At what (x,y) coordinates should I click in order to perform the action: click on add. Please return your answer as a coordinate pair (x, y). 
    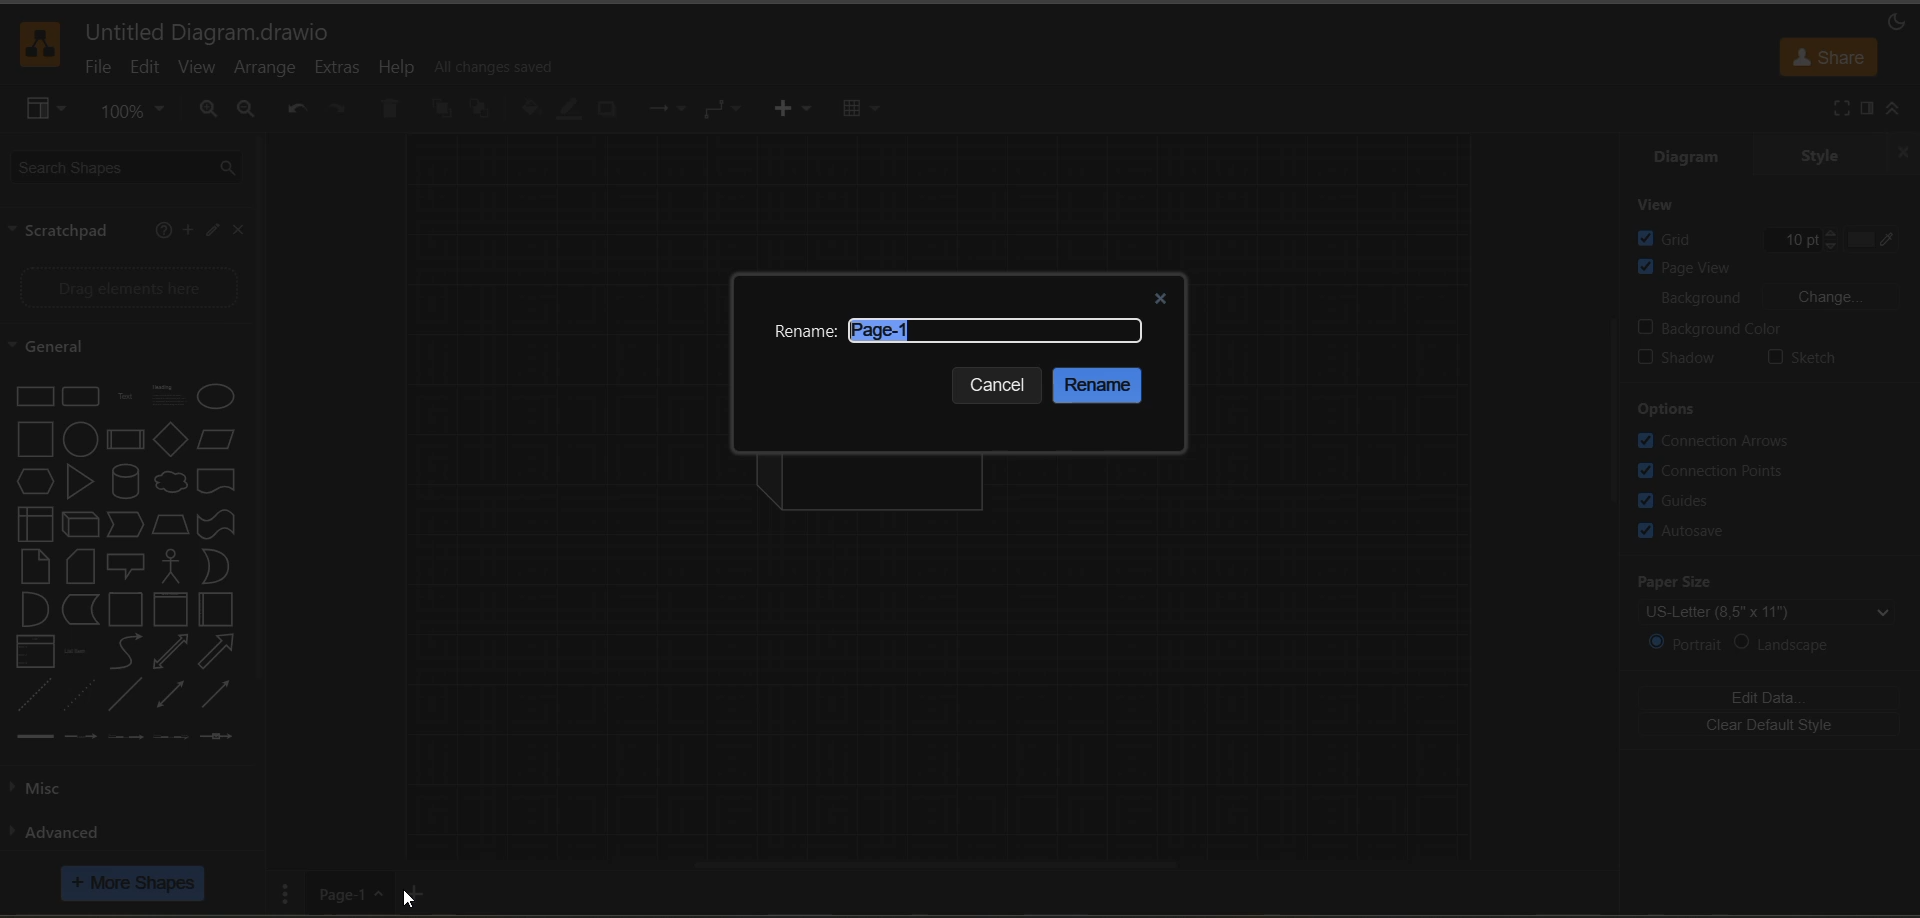
    Looking at the image, I should click on (185, 230).